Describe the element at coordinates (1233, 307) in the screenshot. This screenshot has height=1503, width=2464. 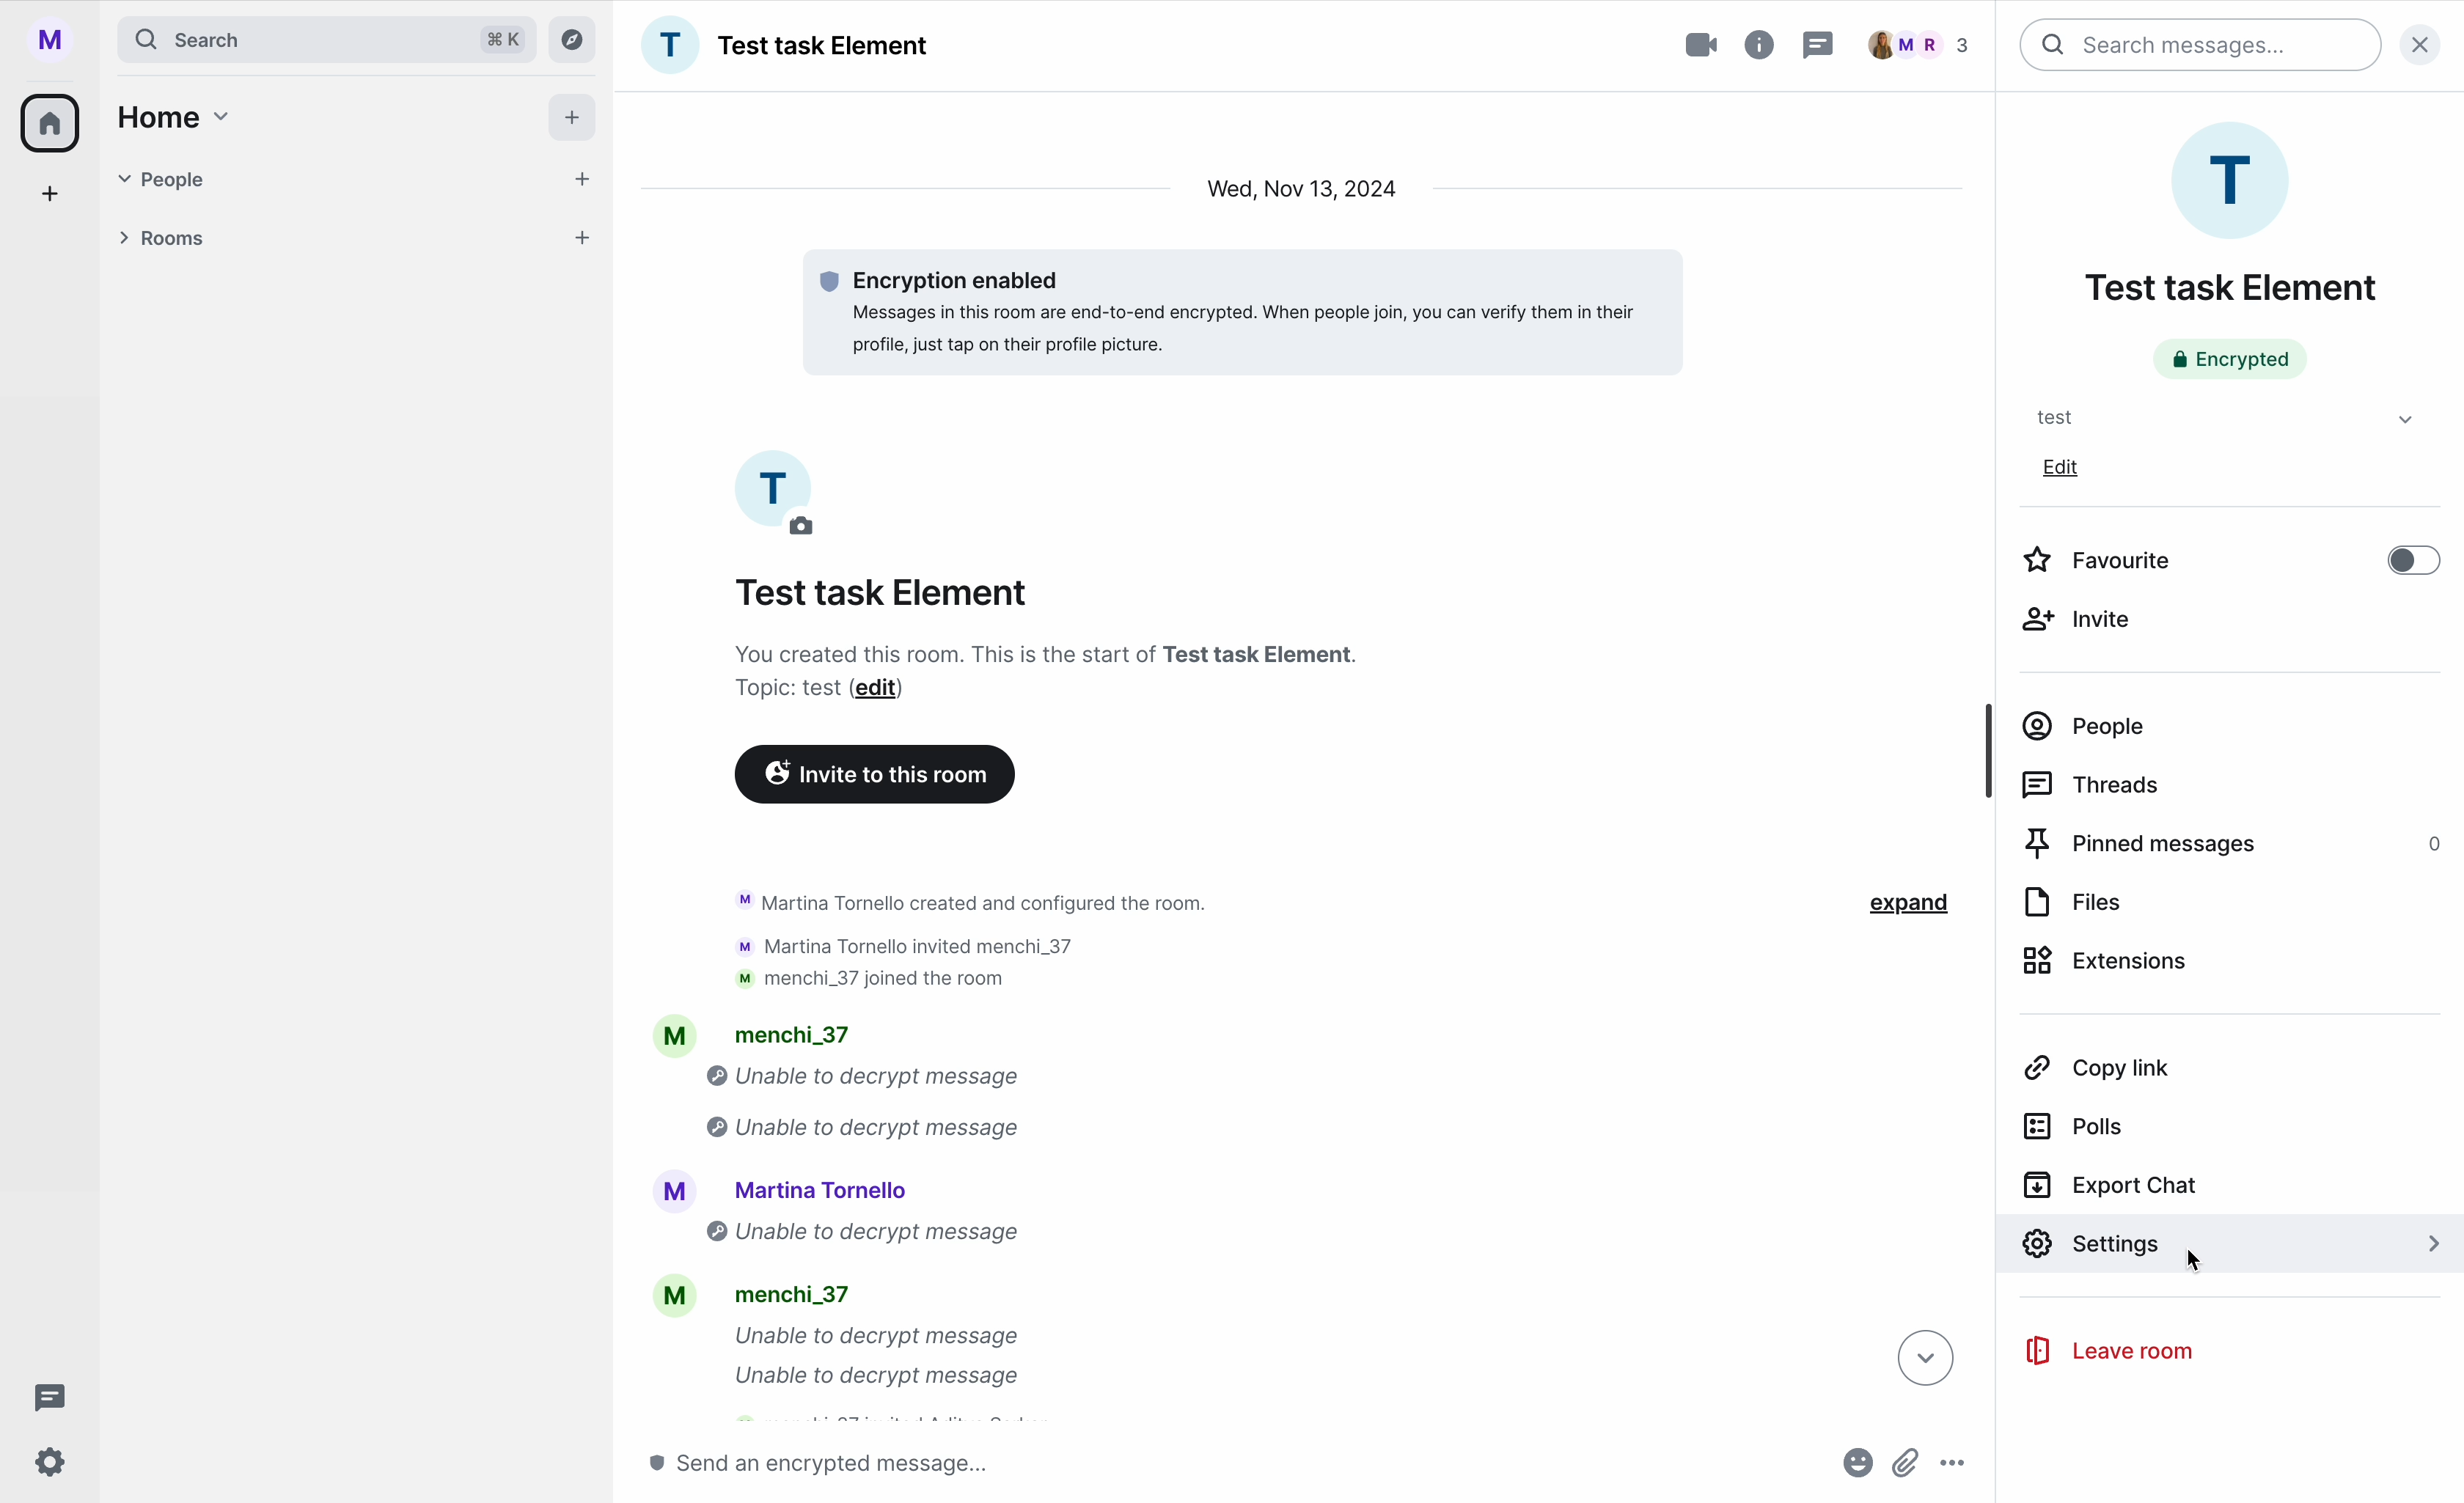
I see `message encrypted` at that location.